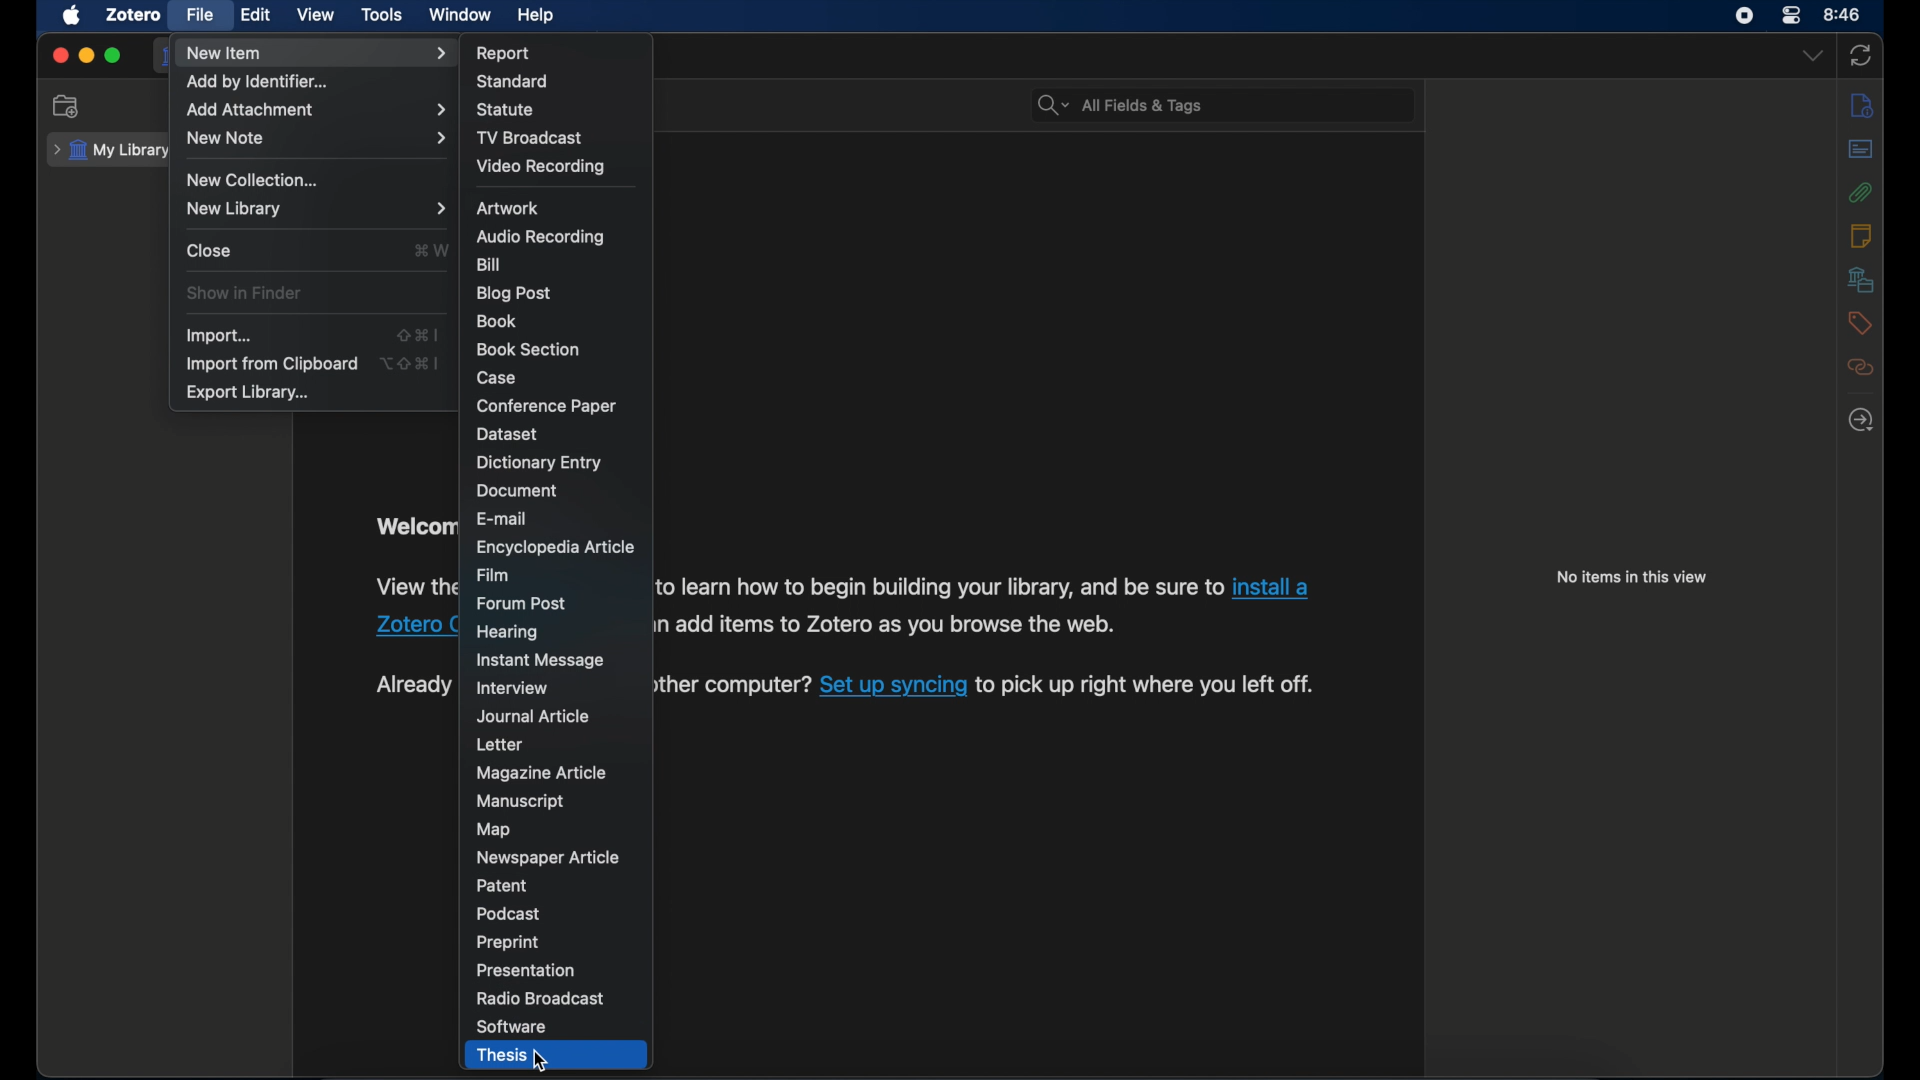  I want to click on help, so click(535, 16).